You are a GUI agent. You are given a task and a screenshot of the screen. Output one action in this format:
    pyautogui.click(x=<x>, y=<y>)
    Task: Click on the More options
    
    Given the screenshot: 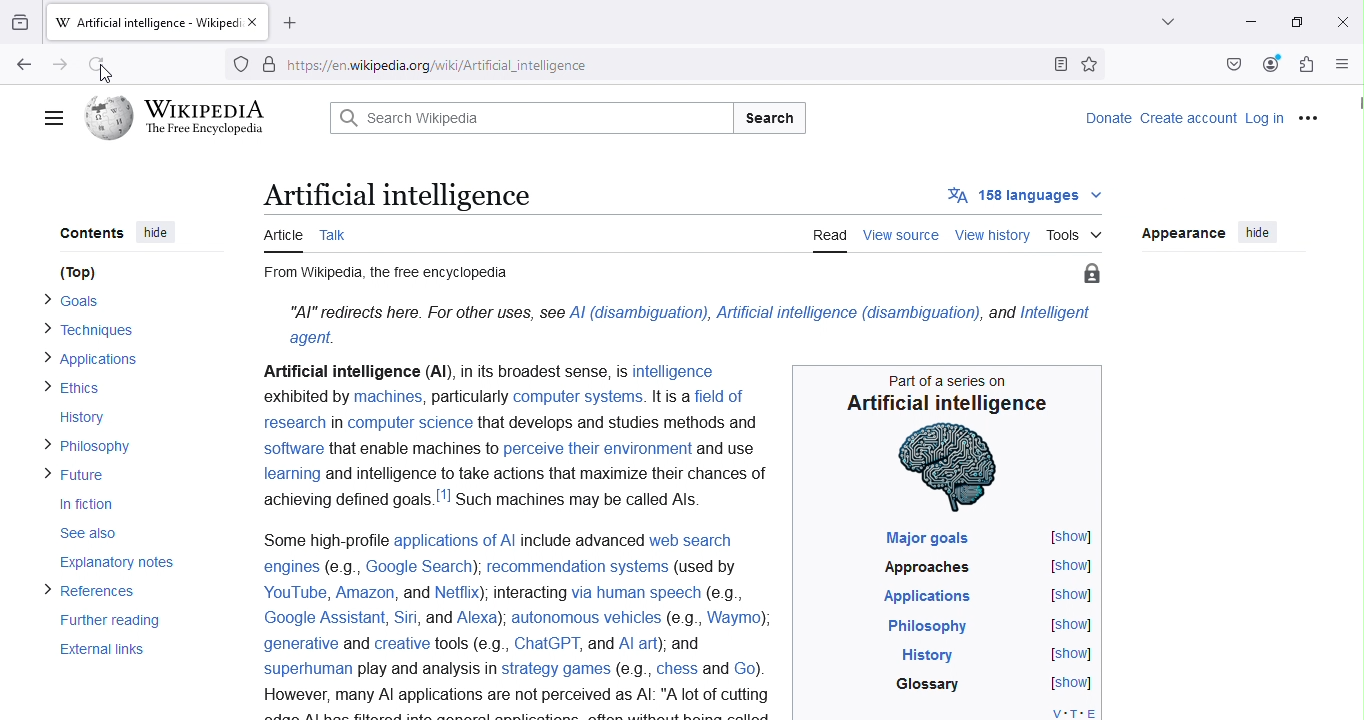 What is the action you would take?
    pyautogui.click(x=1309, y=117)
    